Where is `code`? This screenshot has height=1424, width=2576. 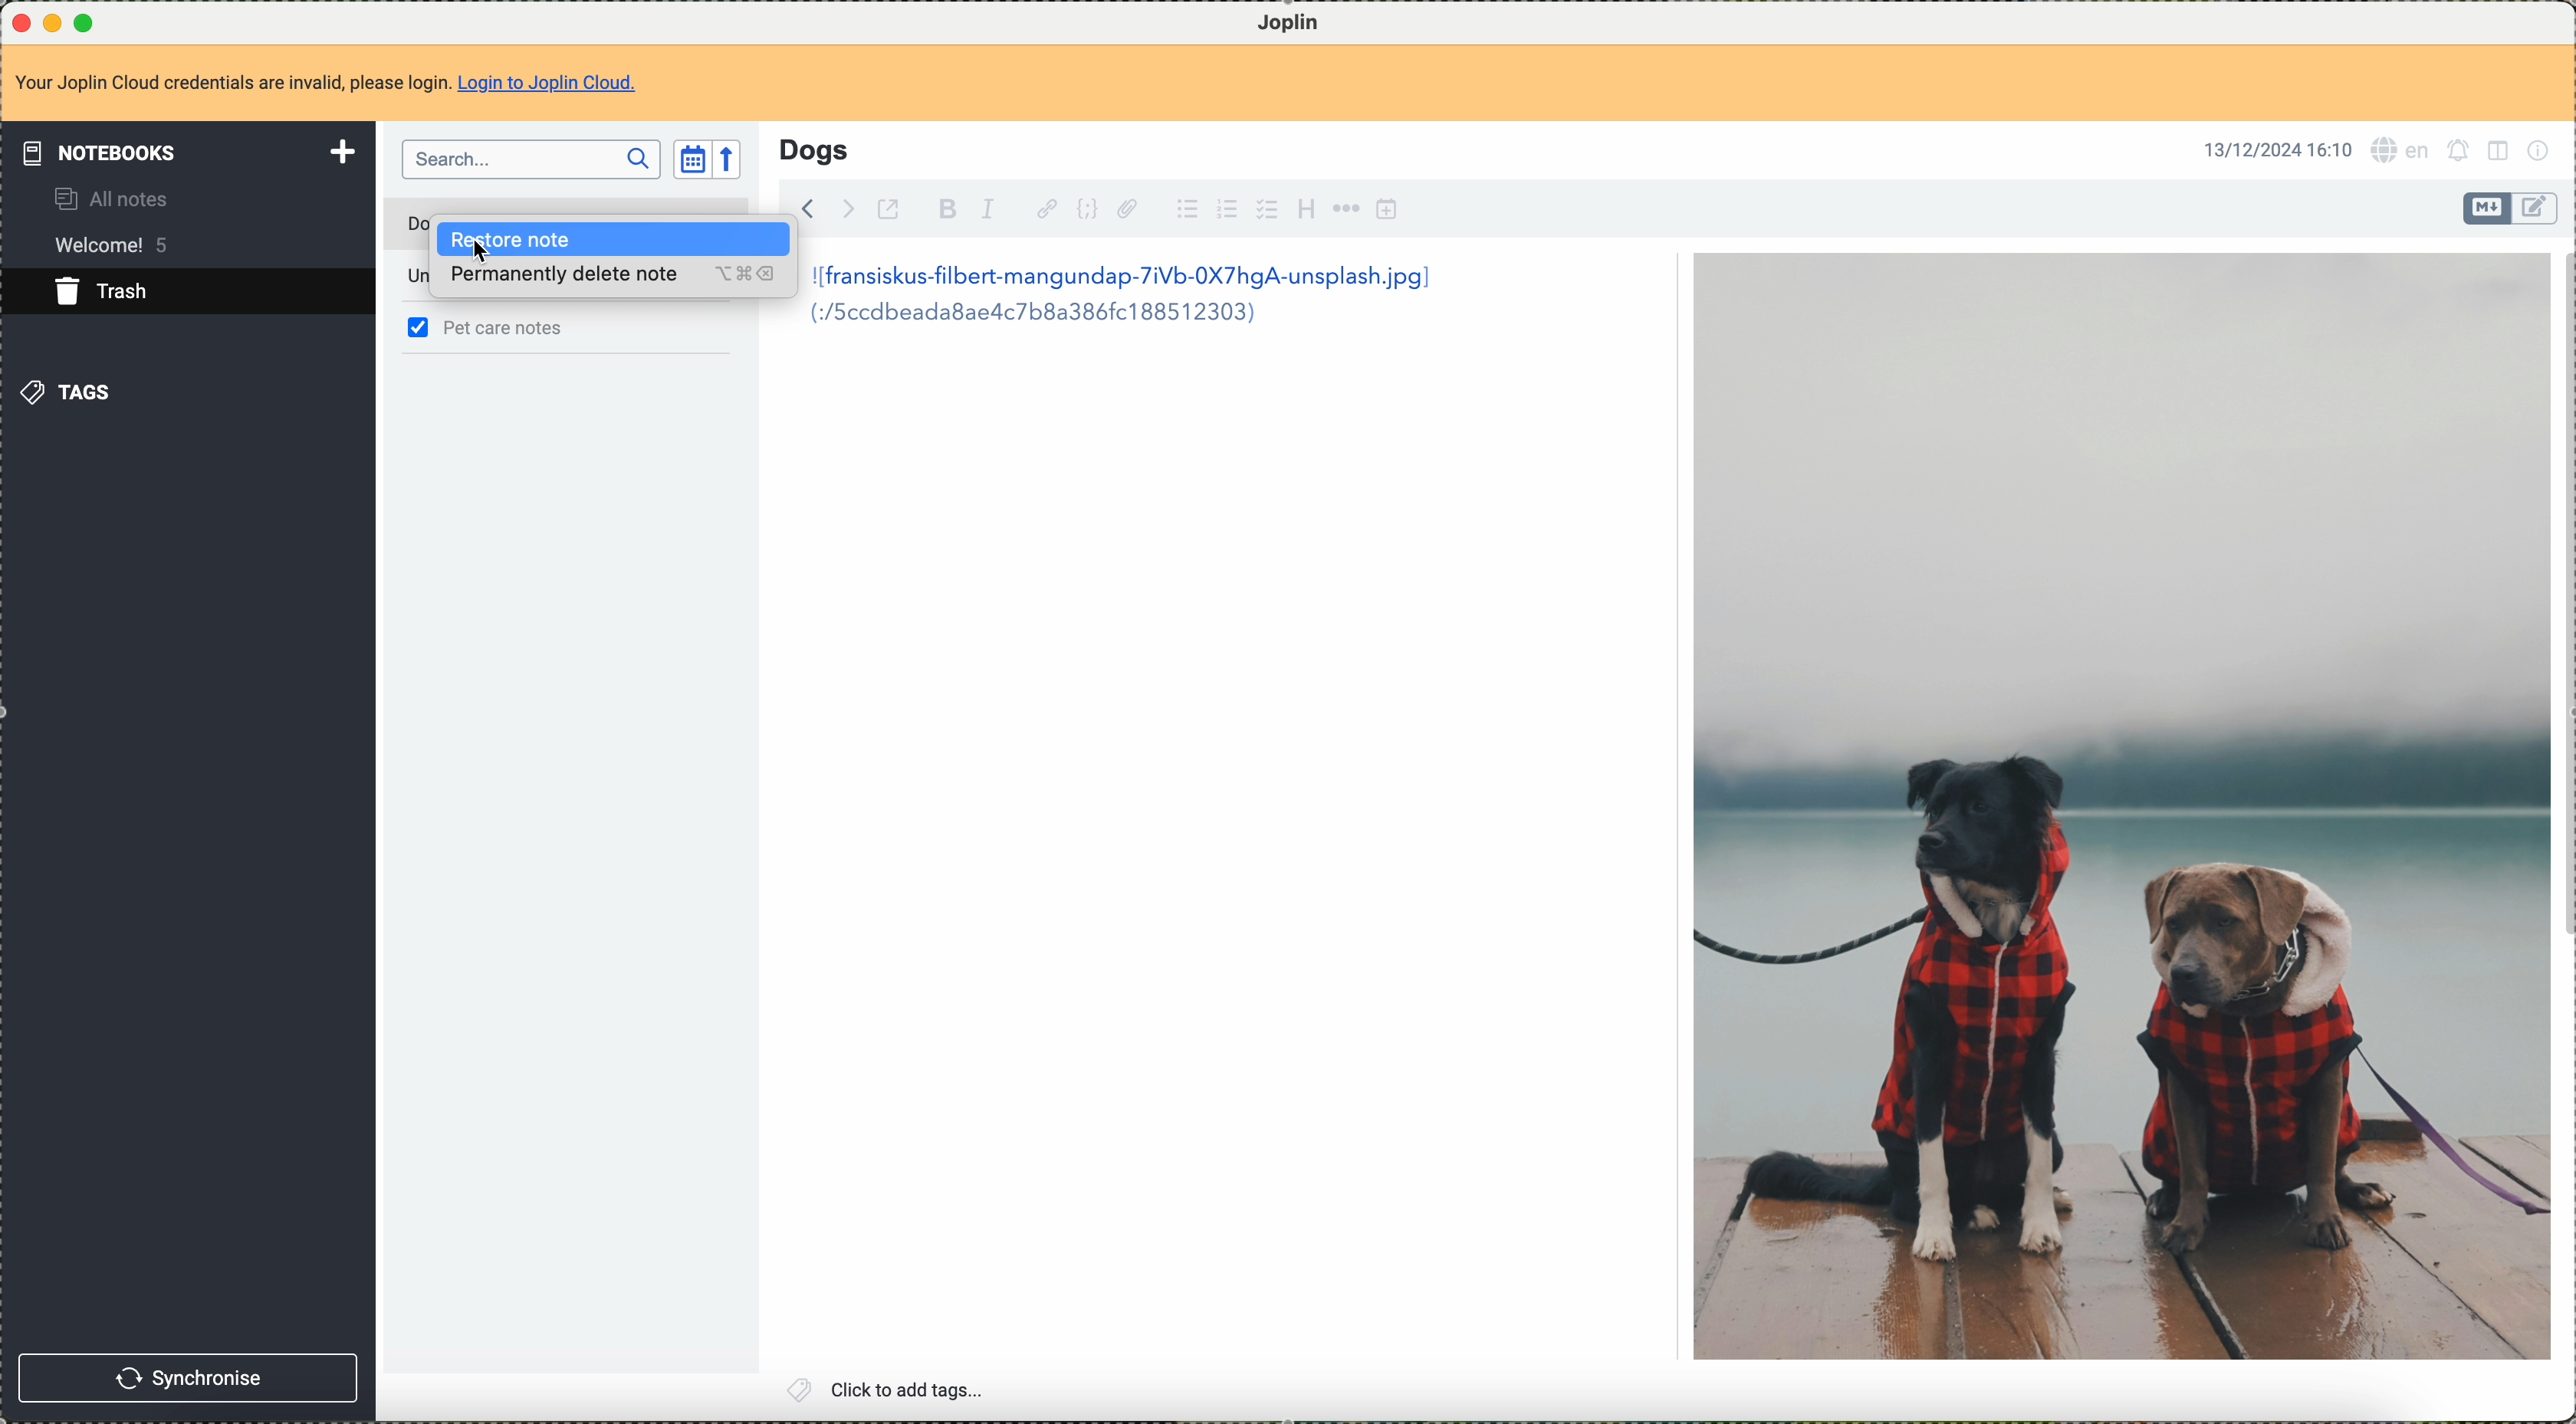 code is located at coordinates (1088, 210).